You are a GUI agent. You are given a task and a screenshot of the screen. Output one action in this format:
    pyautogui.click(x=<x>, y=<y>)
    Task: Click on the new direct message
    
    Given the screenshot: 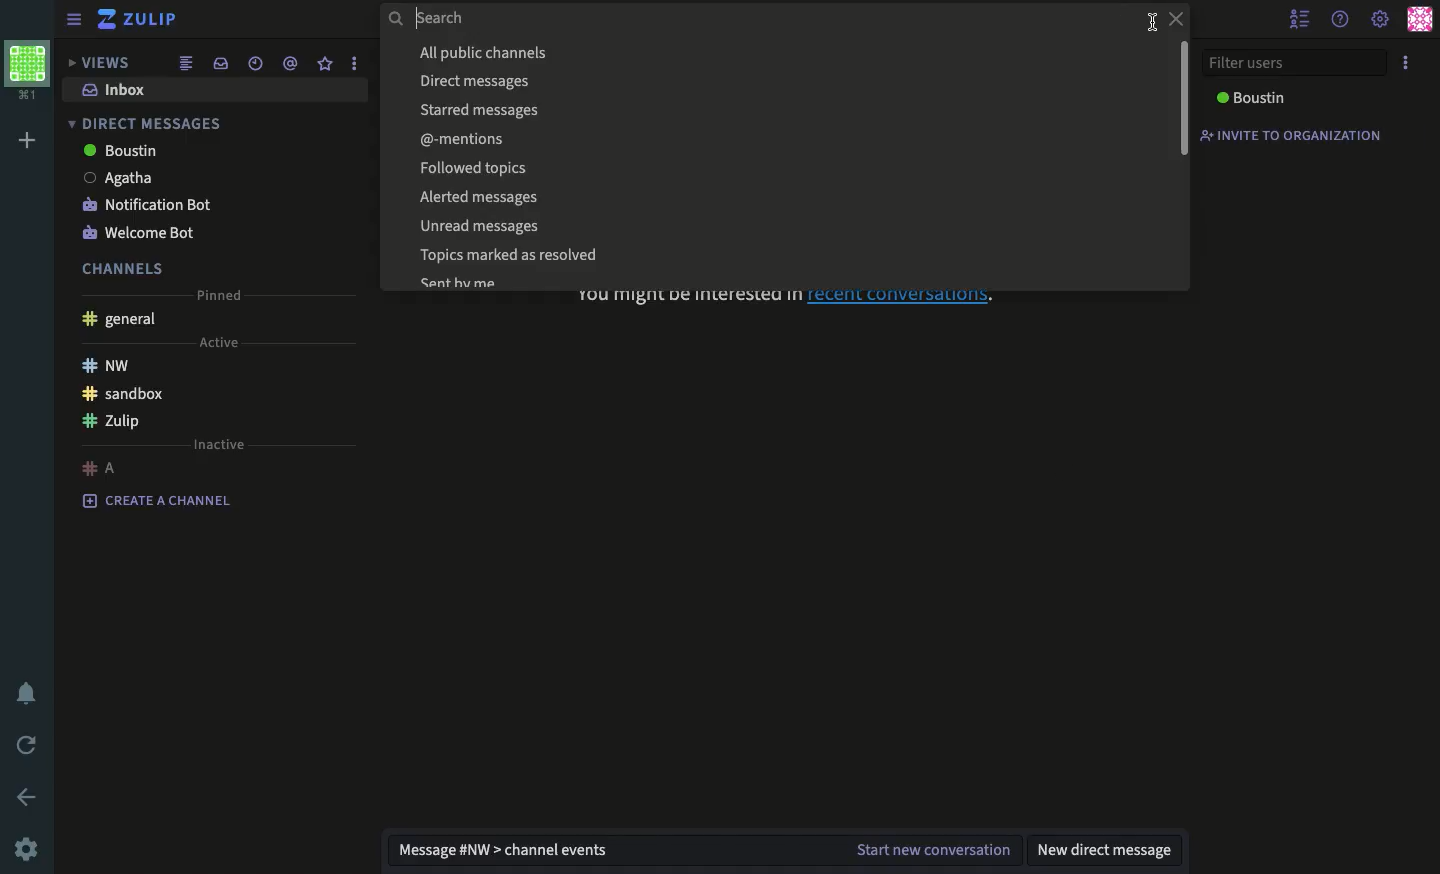 What is the action you would take?
    pyautogui.click(x=1108, y=850)
    